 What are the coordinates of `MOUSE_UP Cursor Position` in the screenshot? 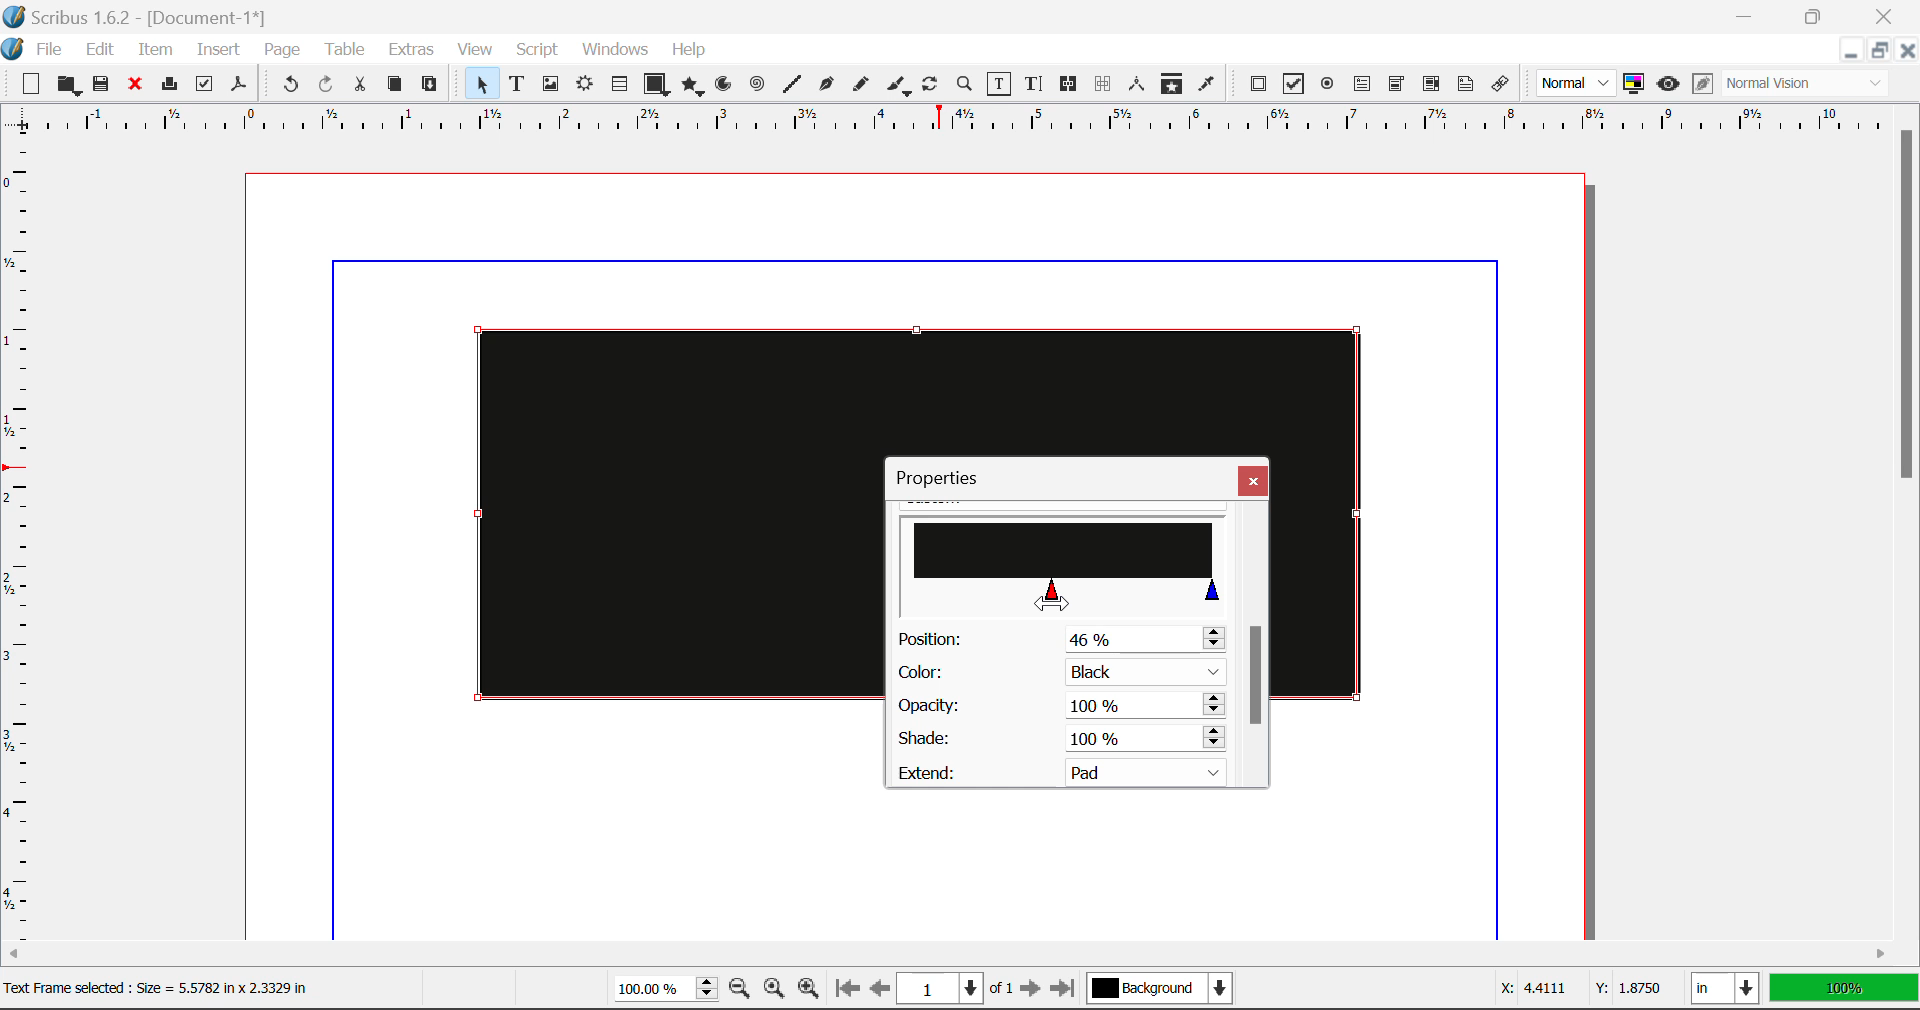 It's located at (1054, 596).